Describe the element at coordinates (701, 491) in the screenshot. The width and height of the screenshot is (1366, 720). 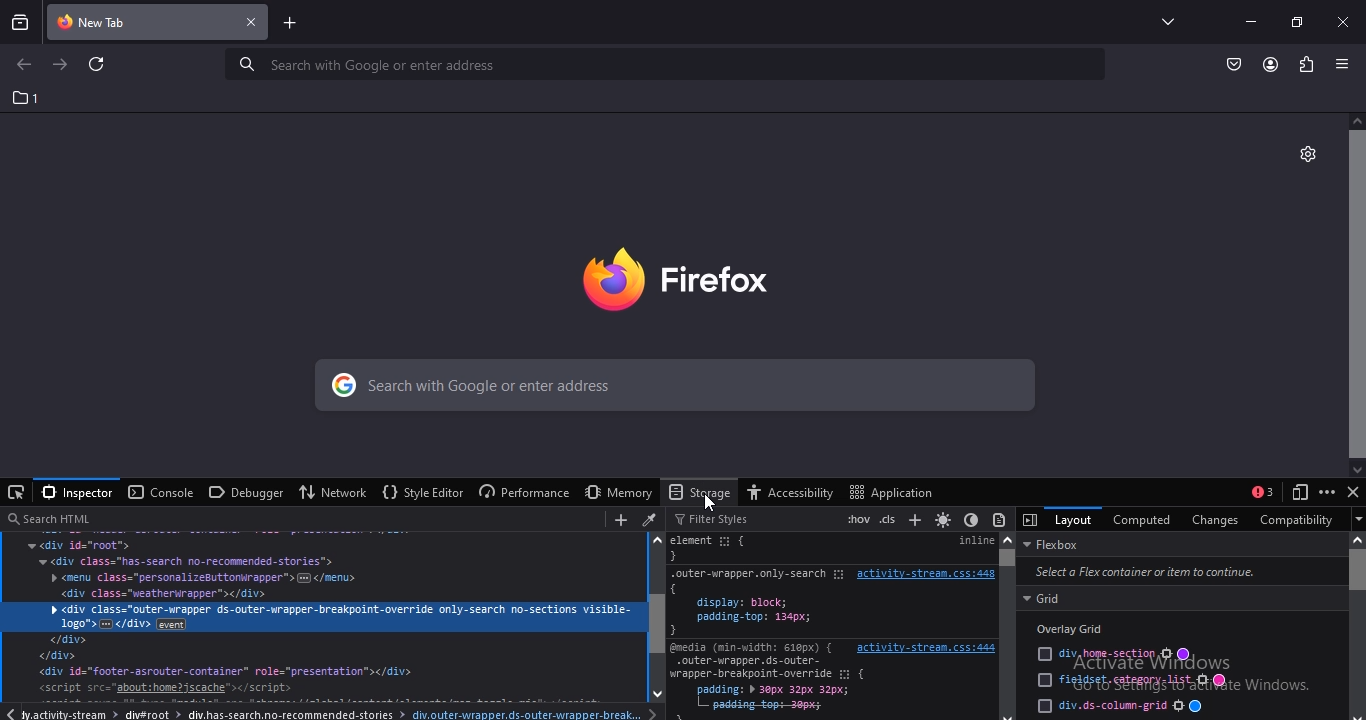
I see `storage` at that location.